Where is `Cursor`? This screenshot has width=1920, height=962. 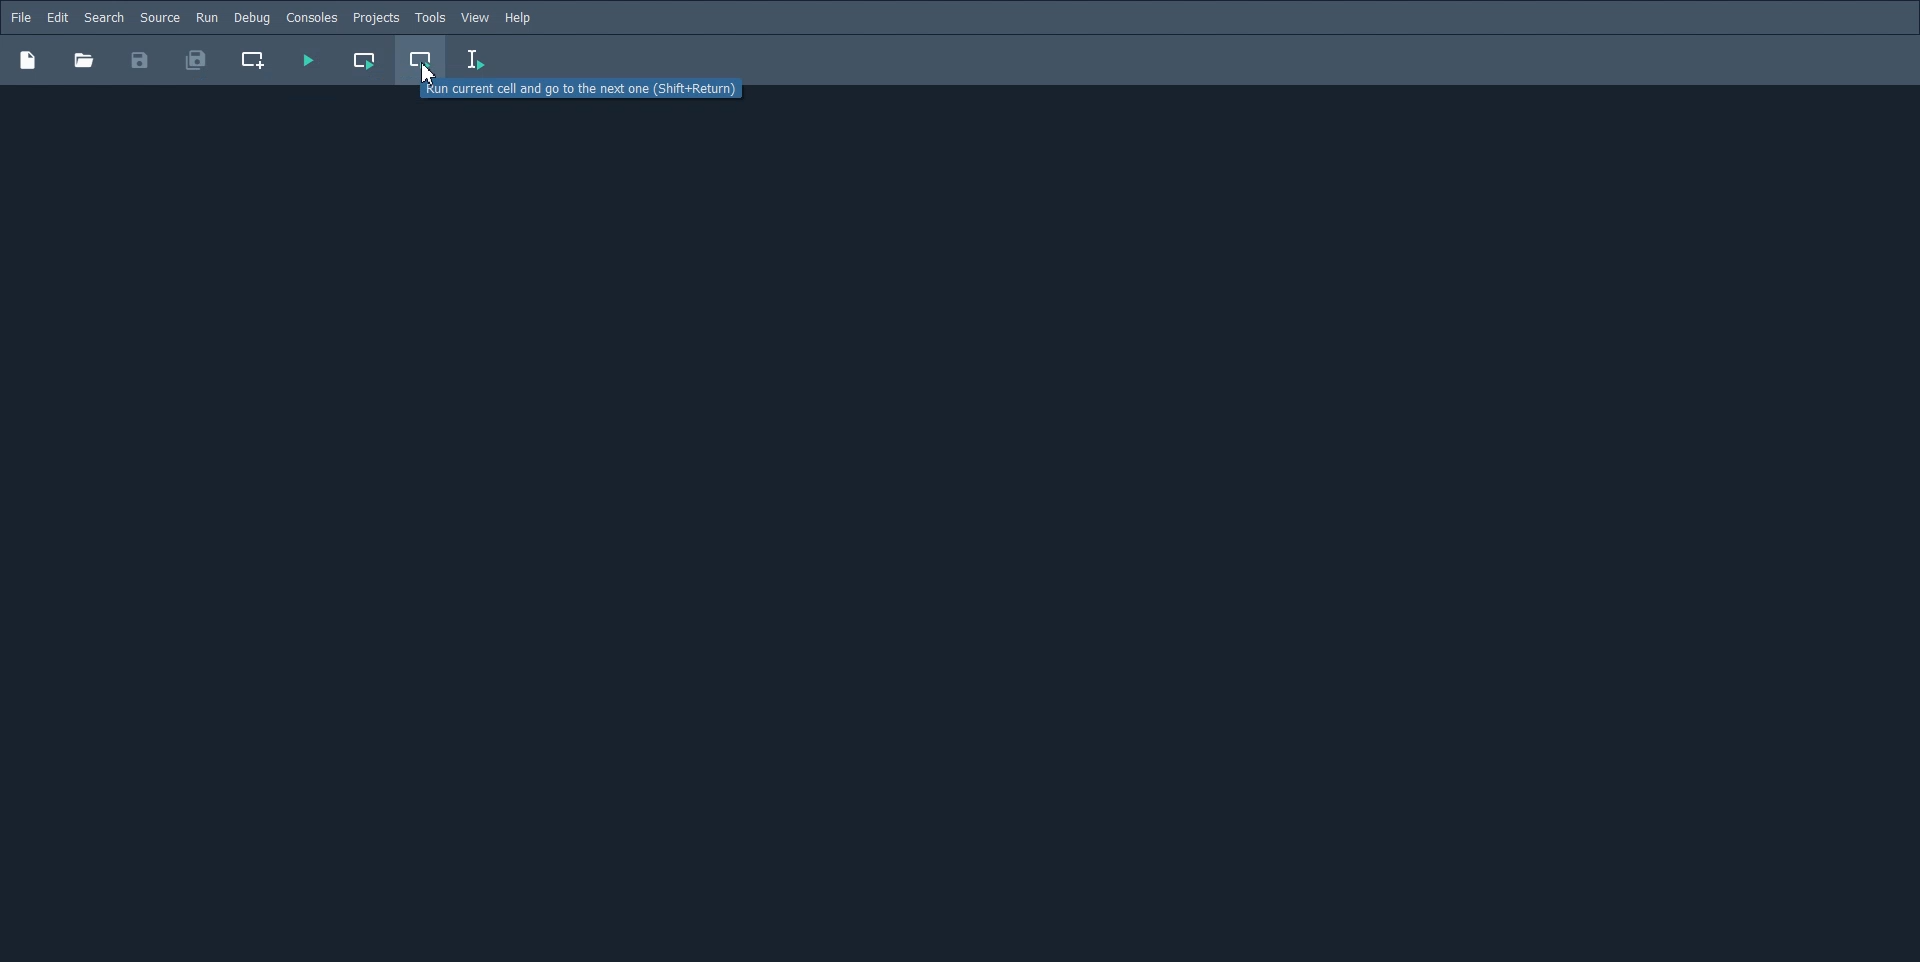
Cursor is located at coordinates (428, 74).